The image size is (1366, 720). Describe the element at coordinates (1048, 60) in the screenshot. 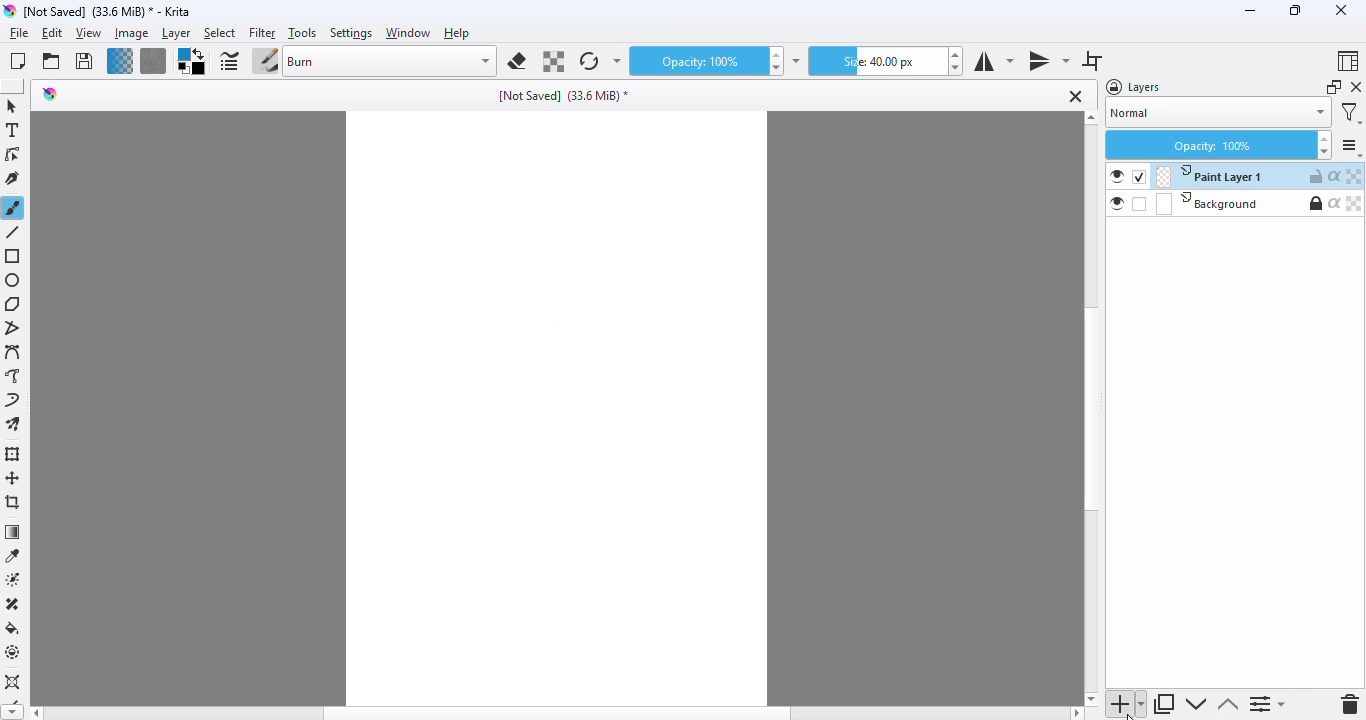

I see `mirror tool` at that location.